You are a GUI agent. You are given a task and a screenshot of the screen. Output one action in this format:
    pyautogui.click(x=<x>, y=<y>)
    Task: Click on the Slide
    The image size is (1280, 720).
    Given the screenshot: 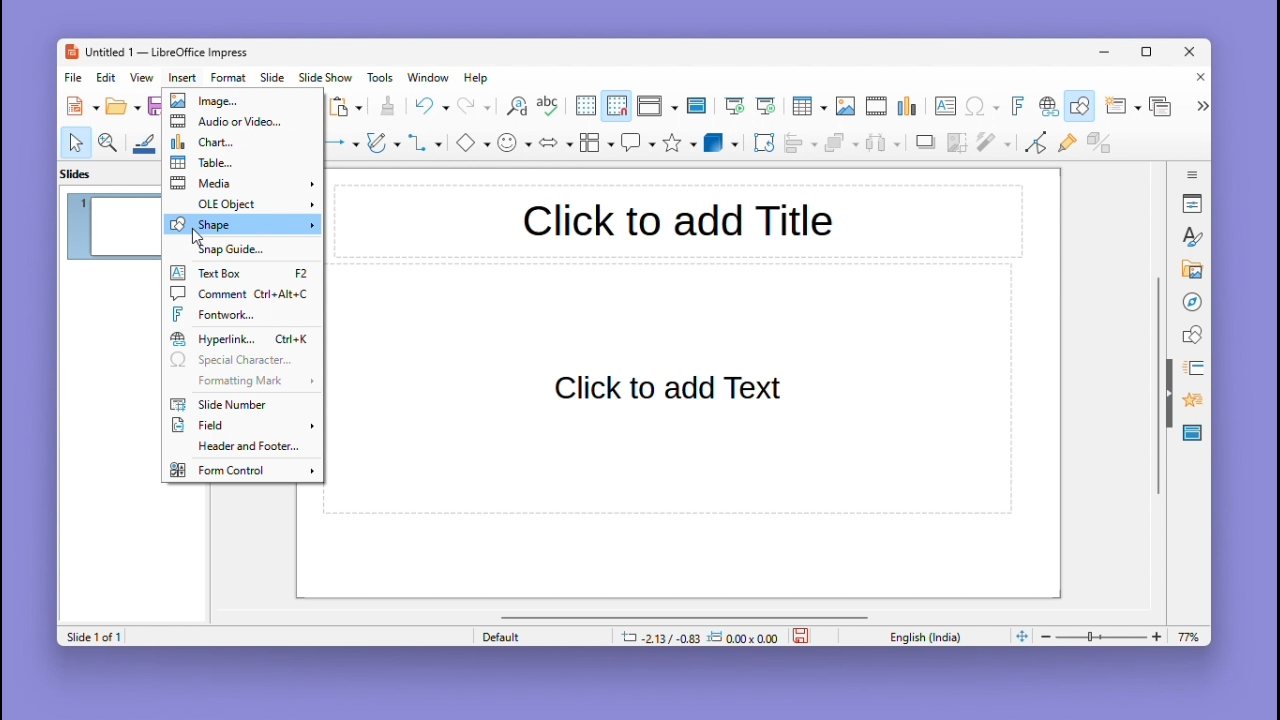 What is the action you would take?
    pyautogui.click(x=273, y=77)
    